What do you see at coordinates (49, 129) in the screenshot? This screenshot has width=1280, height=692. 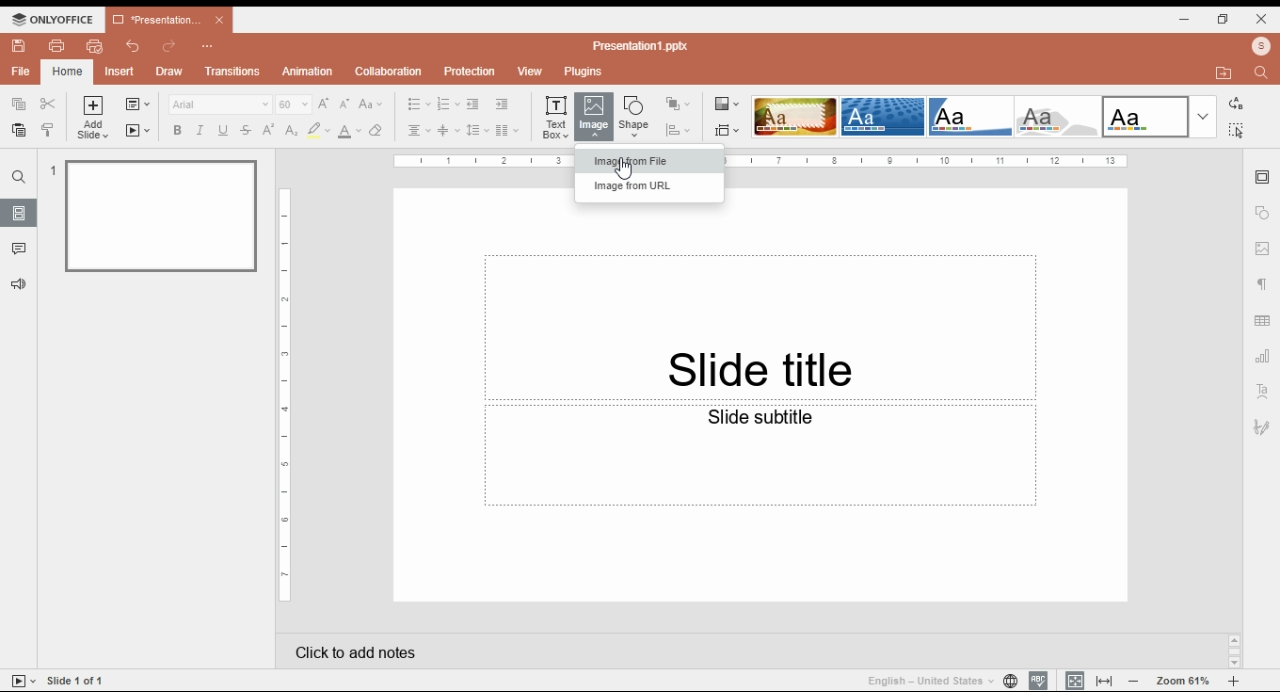 I see `copy style` at bounding box center [49, 129].